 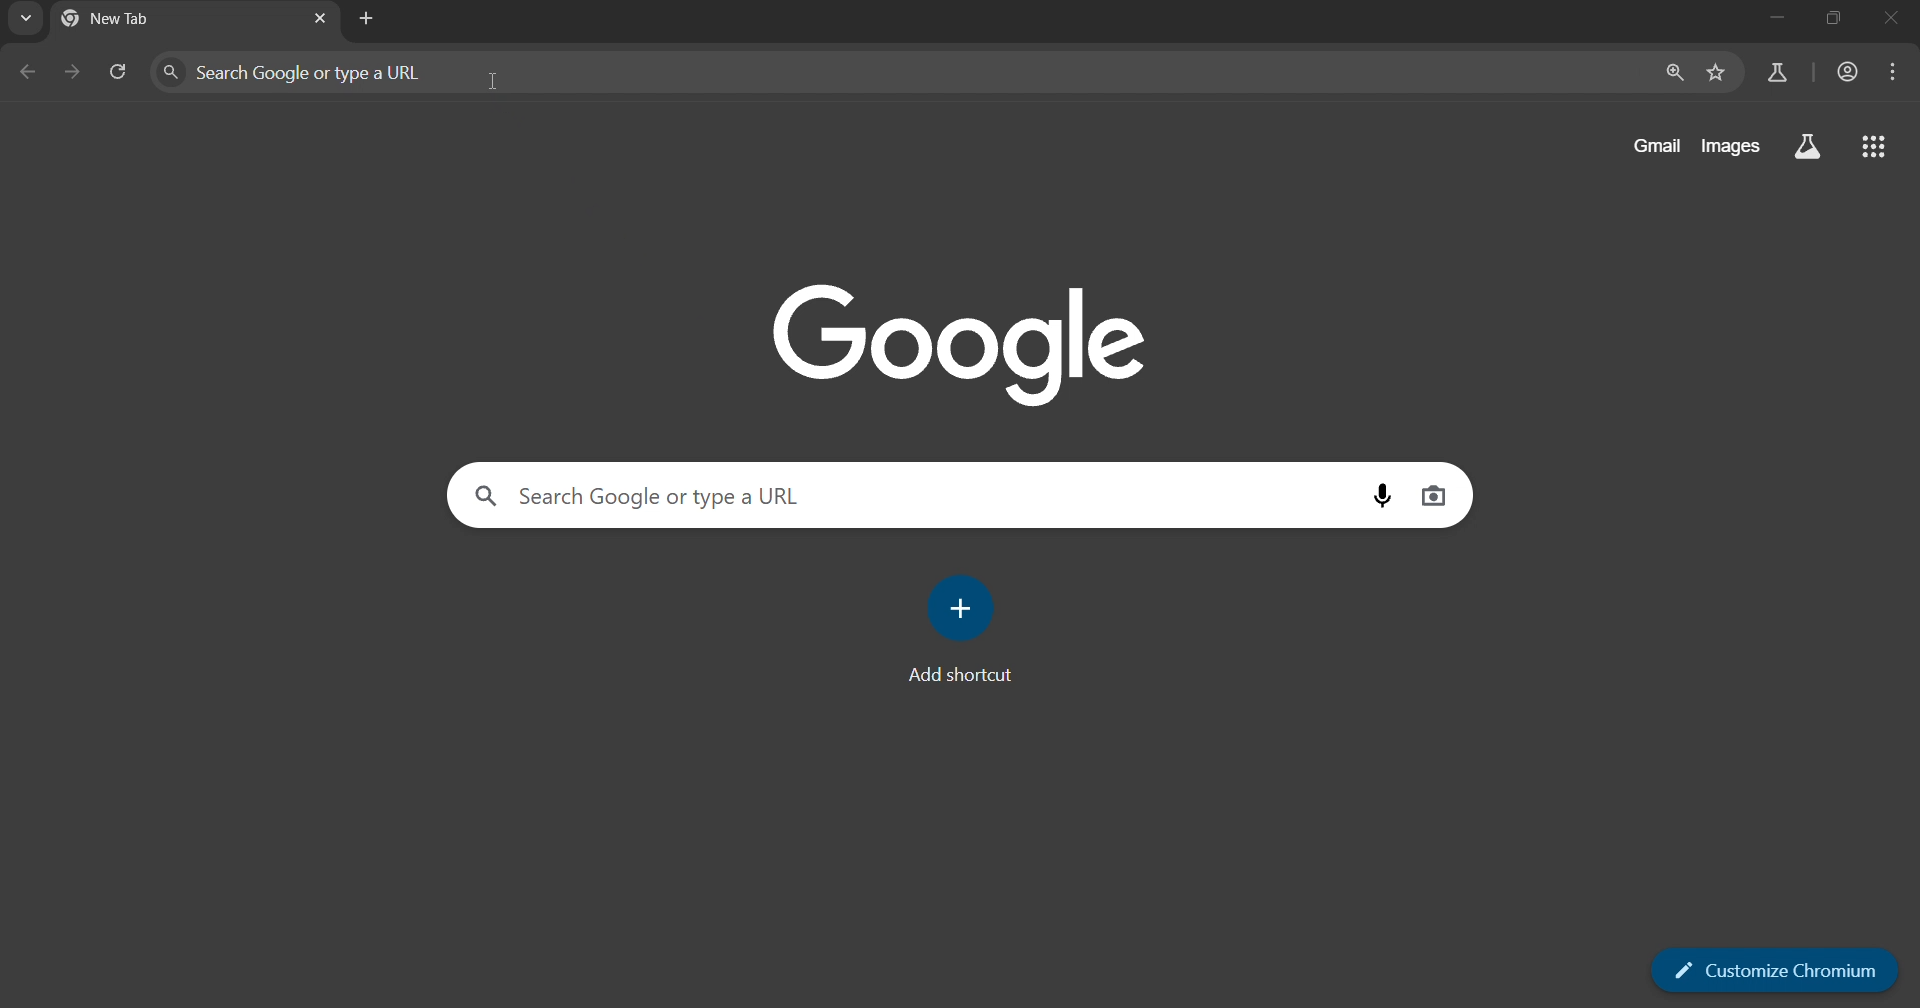 What do you see at coordinates (31, 73) in the screenshot?
I see `go back one page` at bounding box center [31, 73].